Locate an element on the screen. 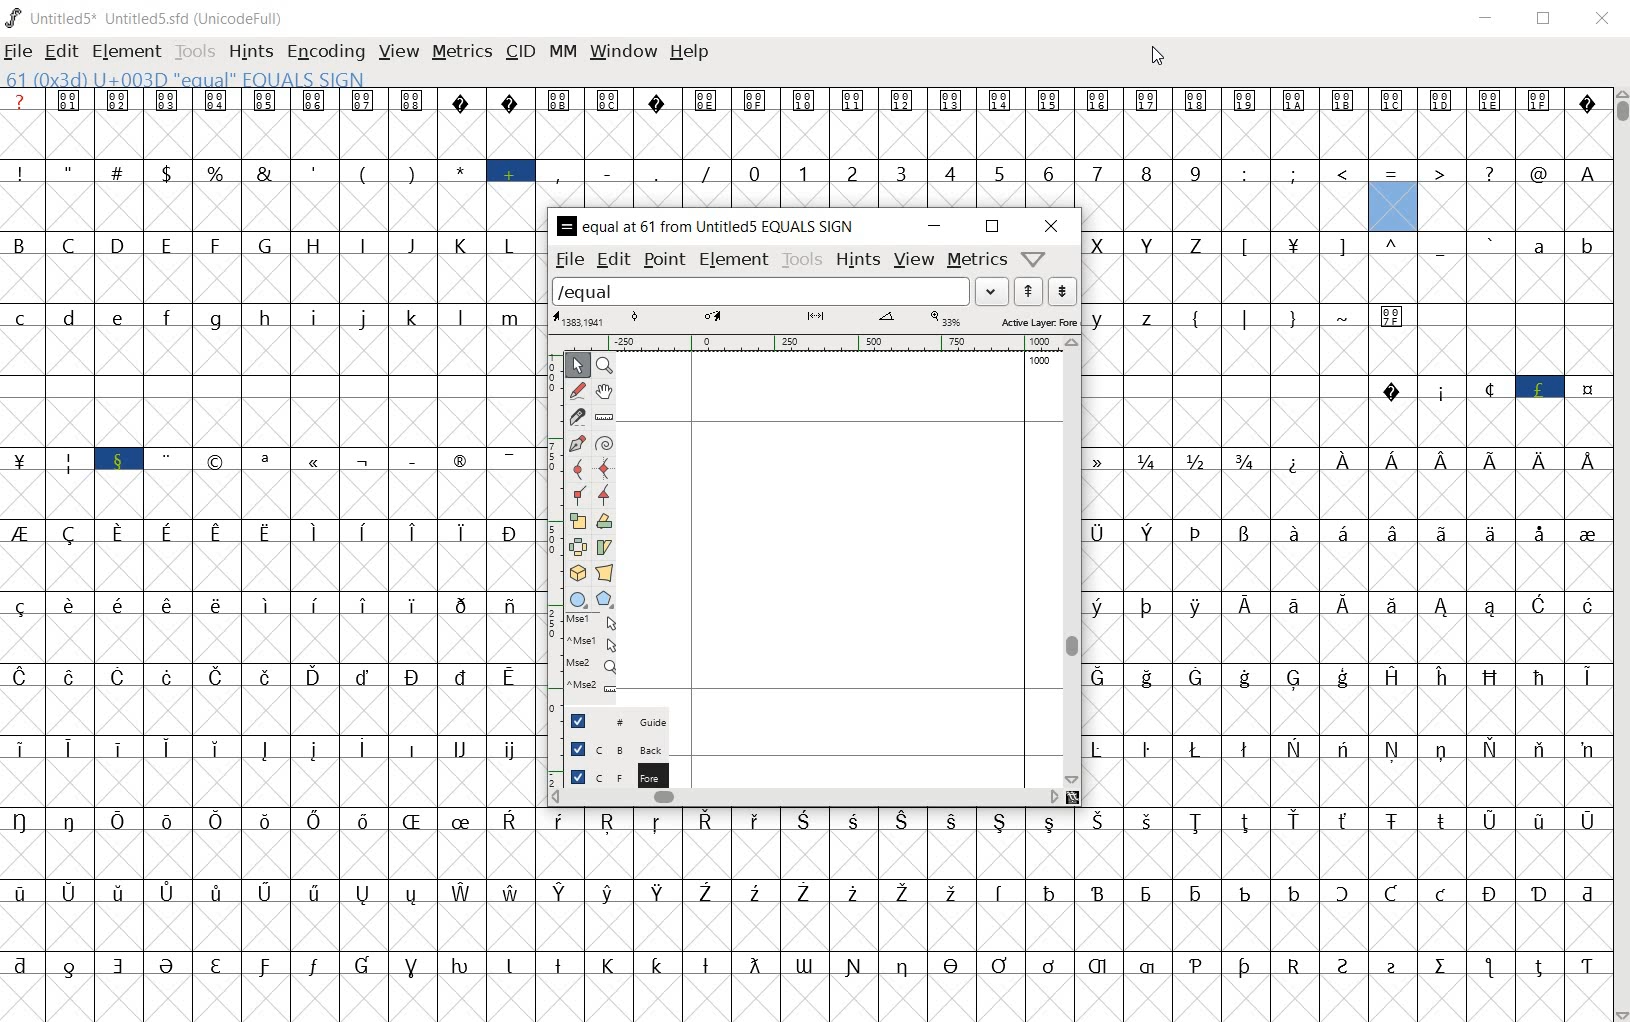 This screenshot has height=1022, width=1630. show the previous word on the list is located at coordinates (1064, 291).